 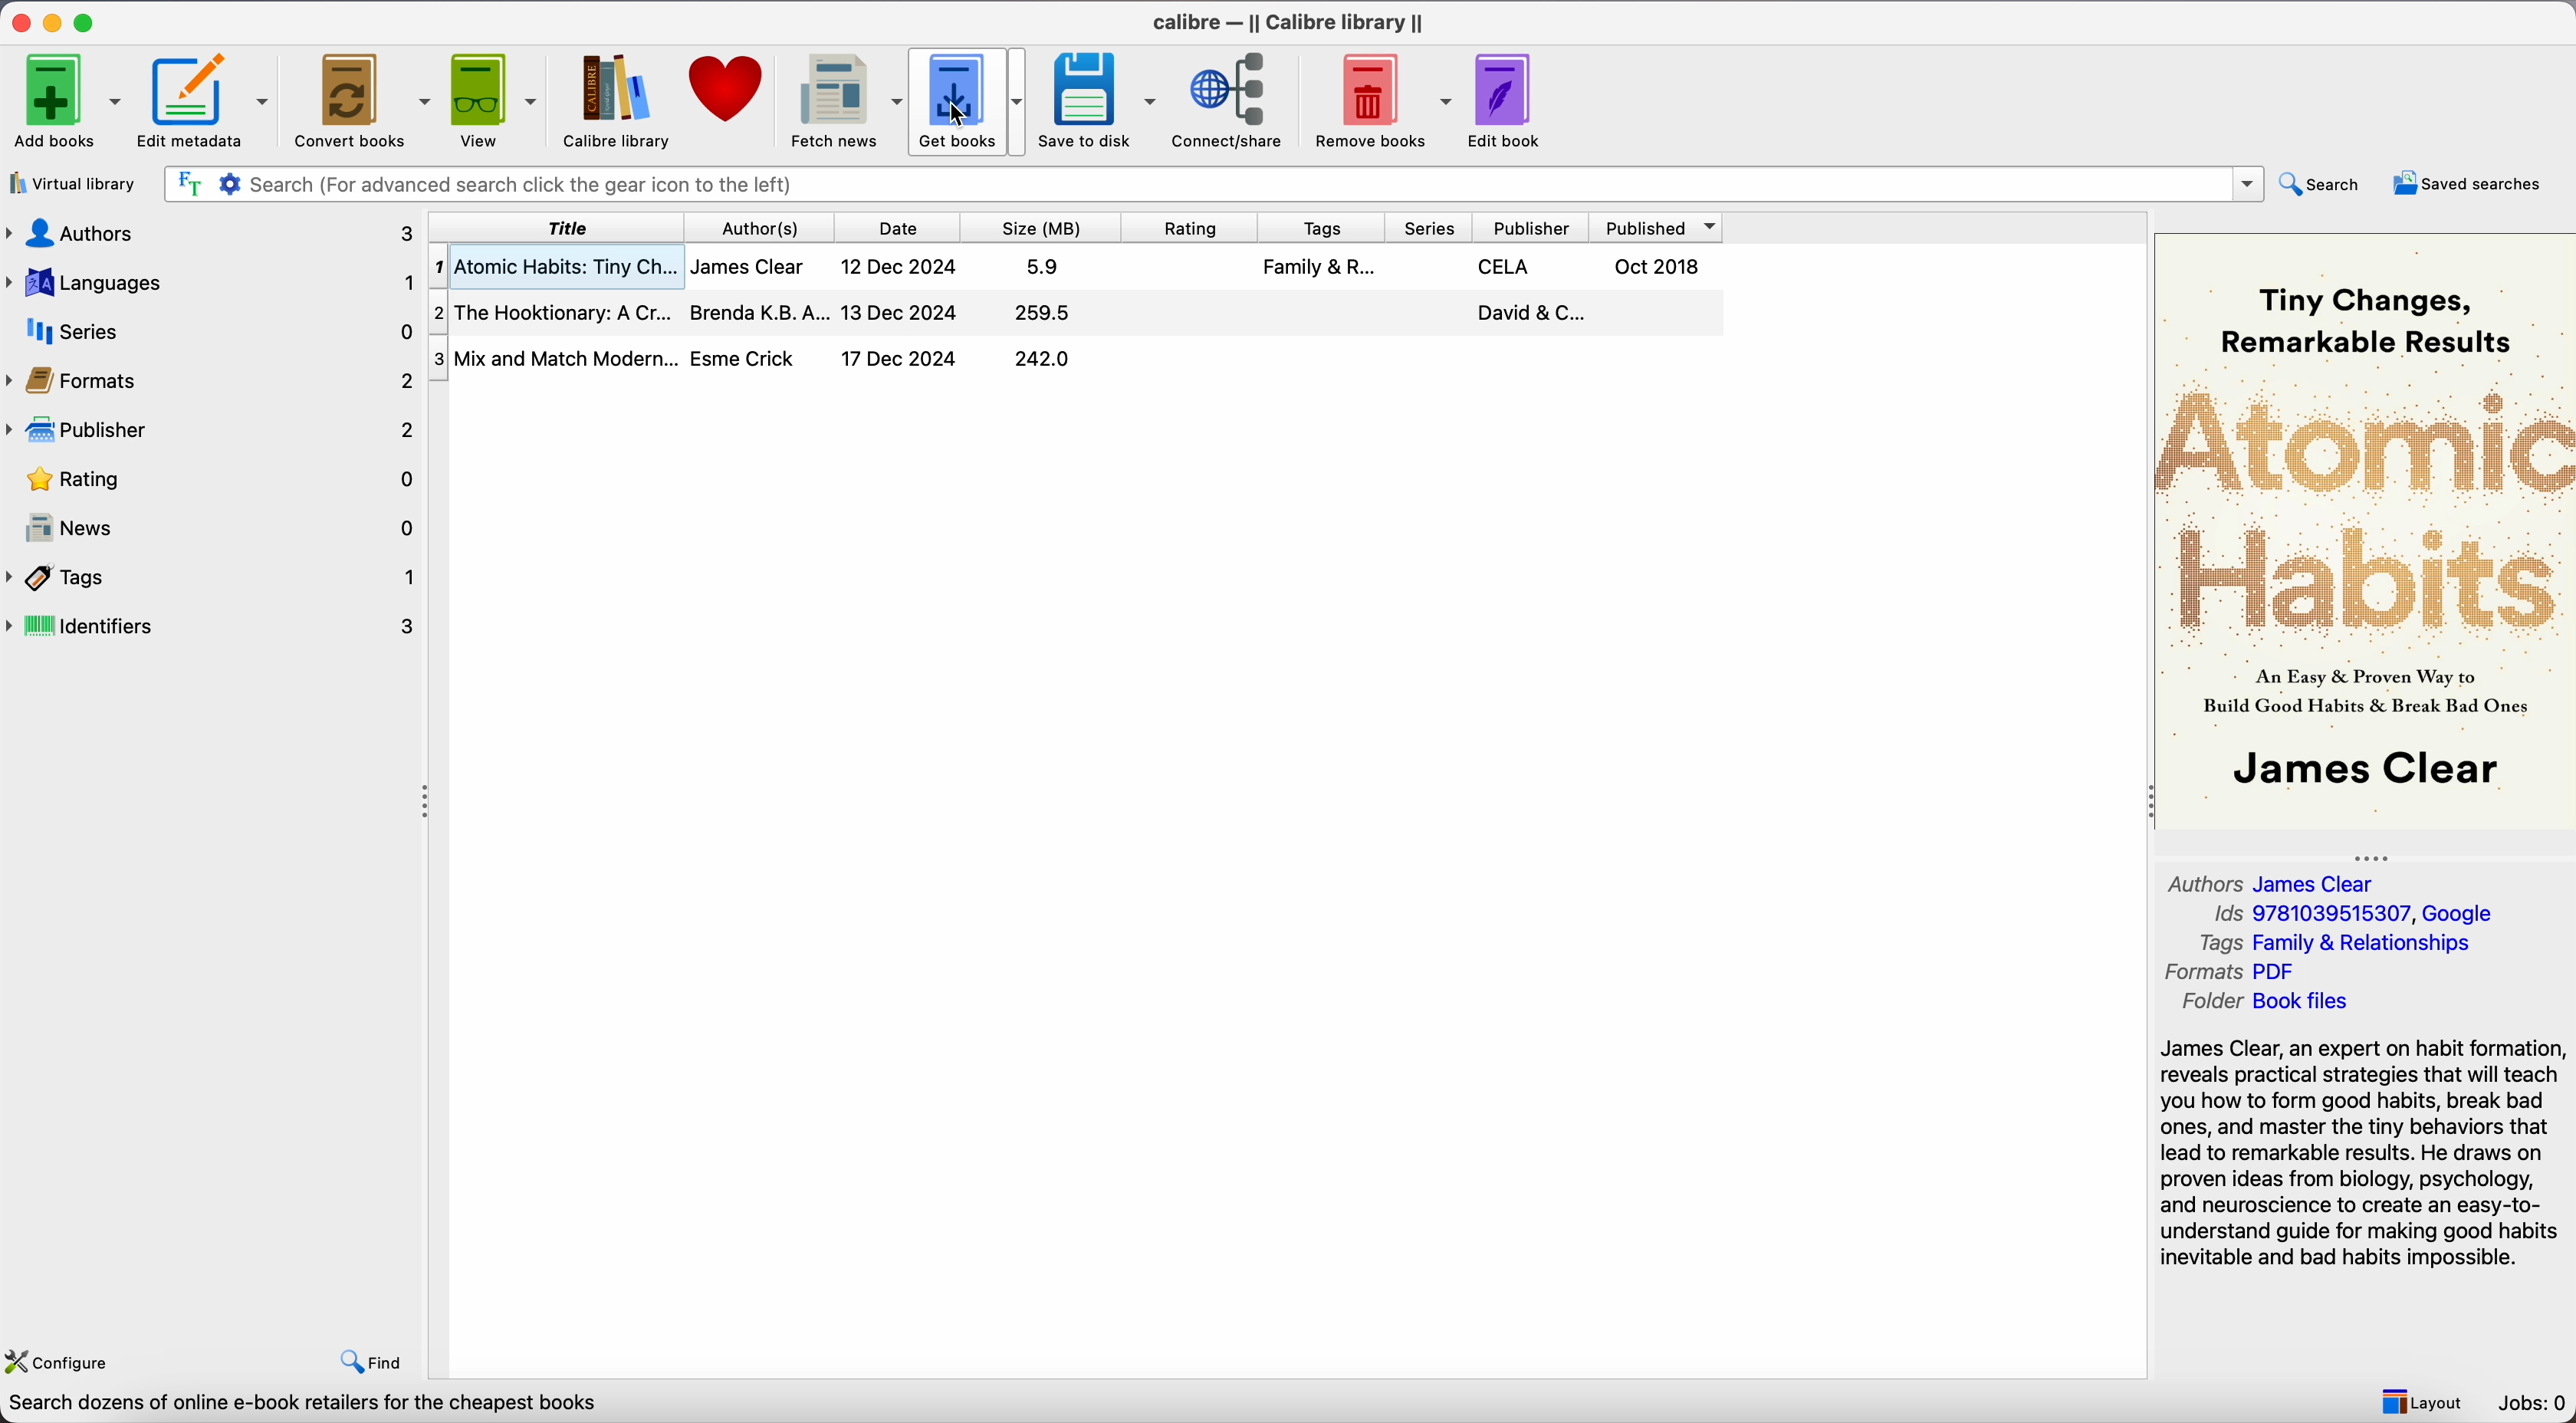 What do you see at coordinates (214, 231) in the screenshot?
I see `authors` at bounding box center [214, 231].